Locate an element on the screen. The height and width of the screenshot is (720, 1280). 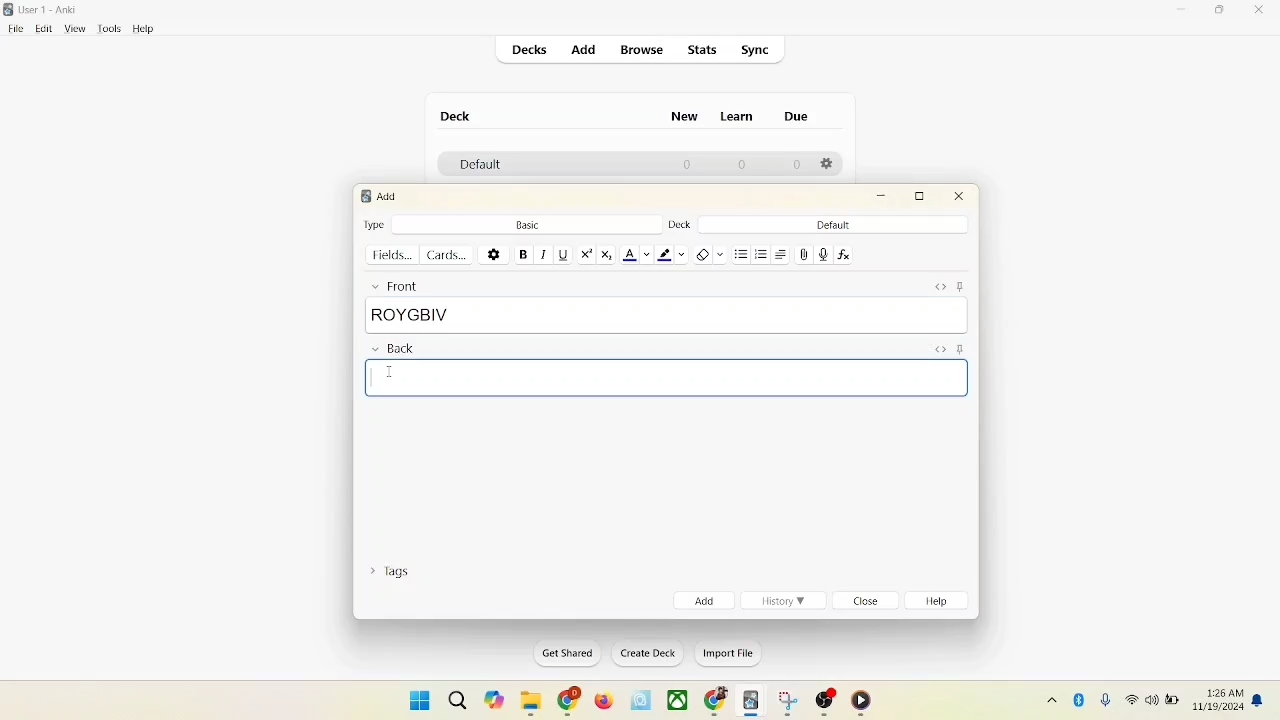
equations is located at coordinates (843, 255).